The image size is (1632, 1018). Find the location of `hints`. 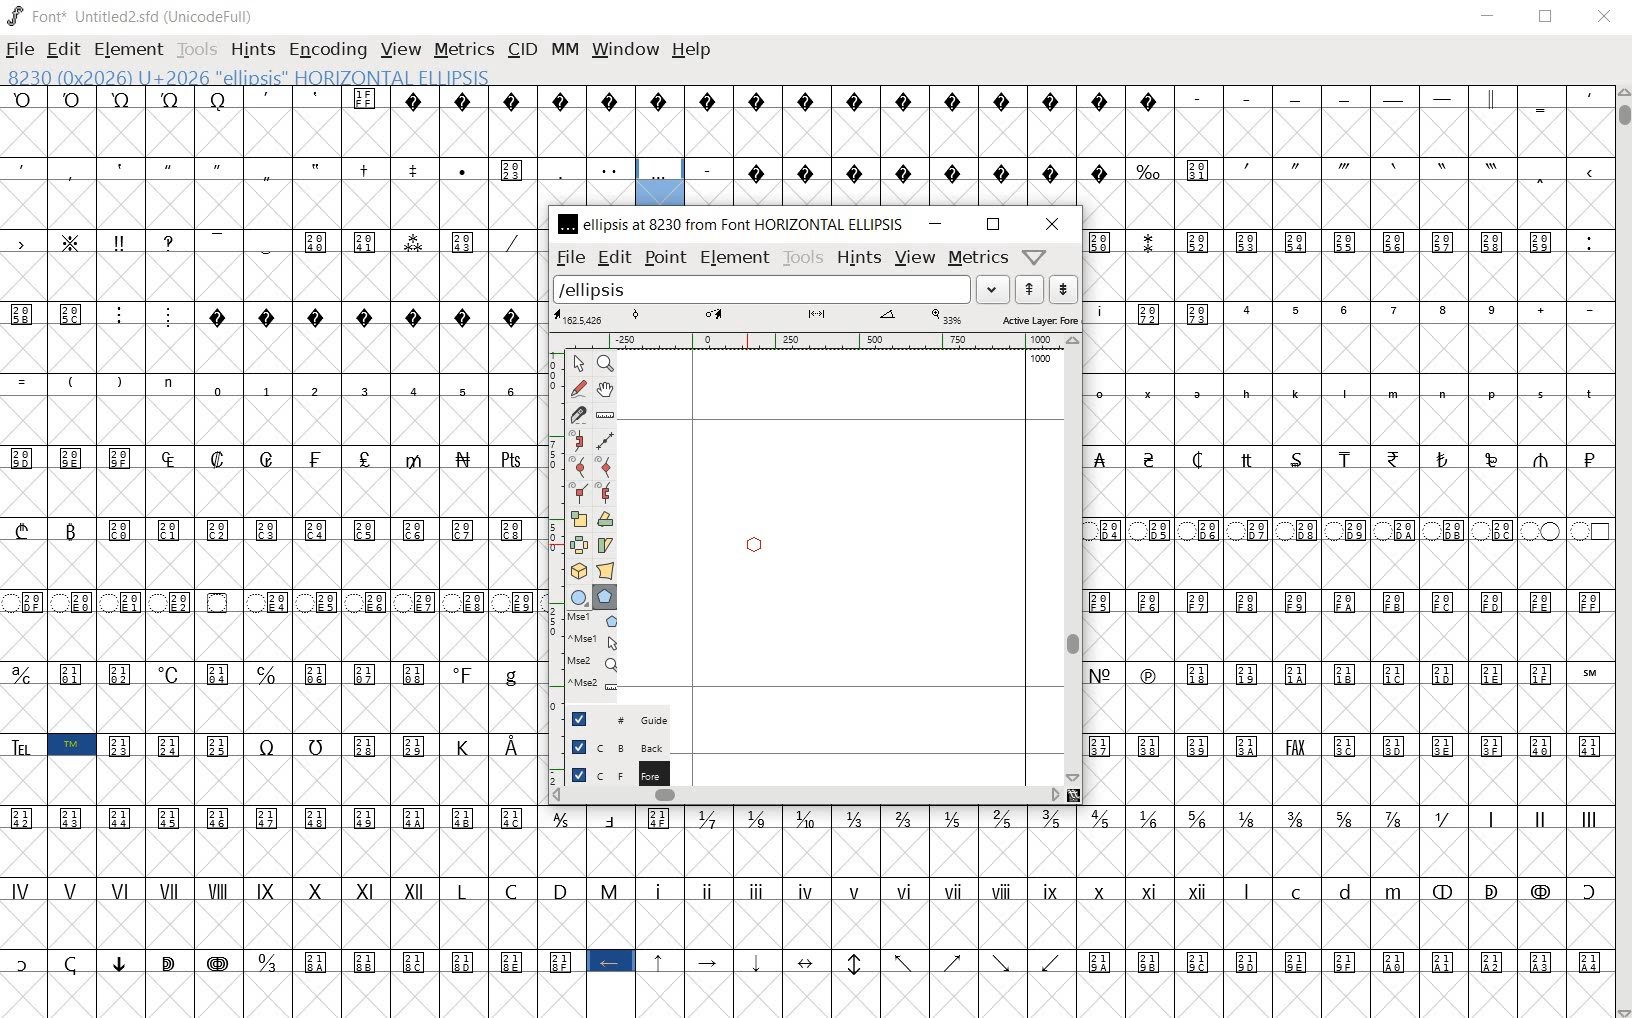

hints is located at coordinates (858, 257).